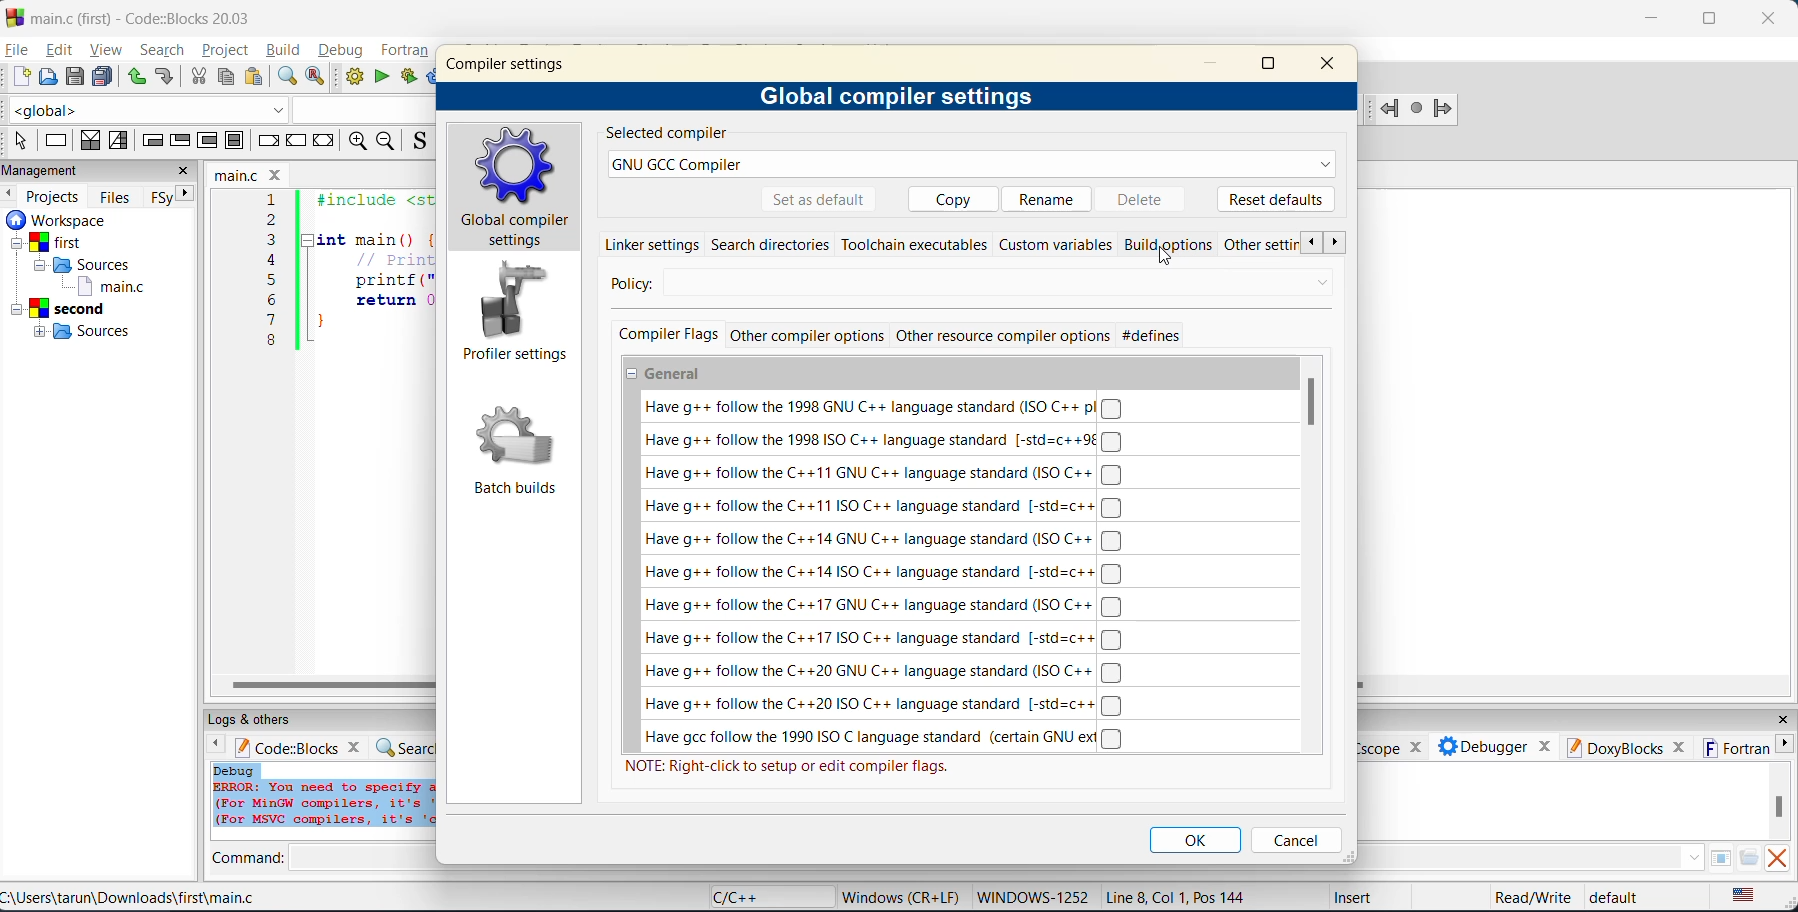  Describe the element at coordinates (1148, 198) in the screenshot. I see `delete` at that location.